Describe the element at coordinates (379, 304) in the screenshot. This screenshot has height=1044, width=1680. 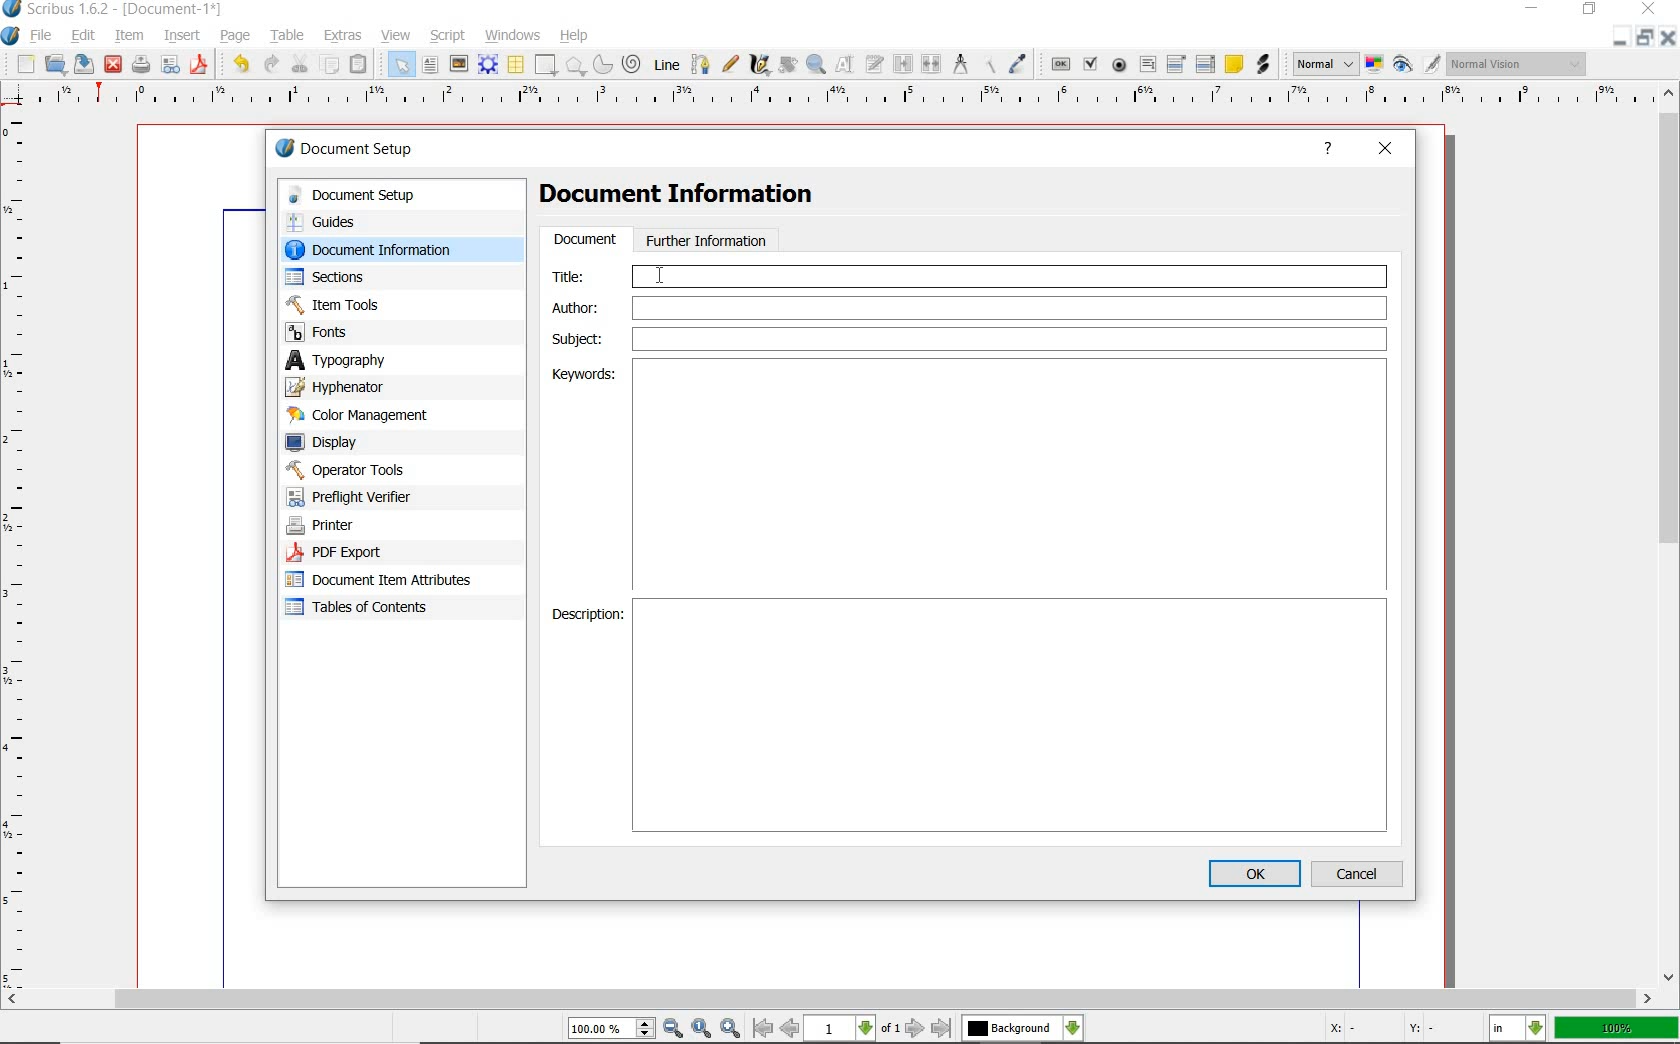
I see `Item Tools` at that location.